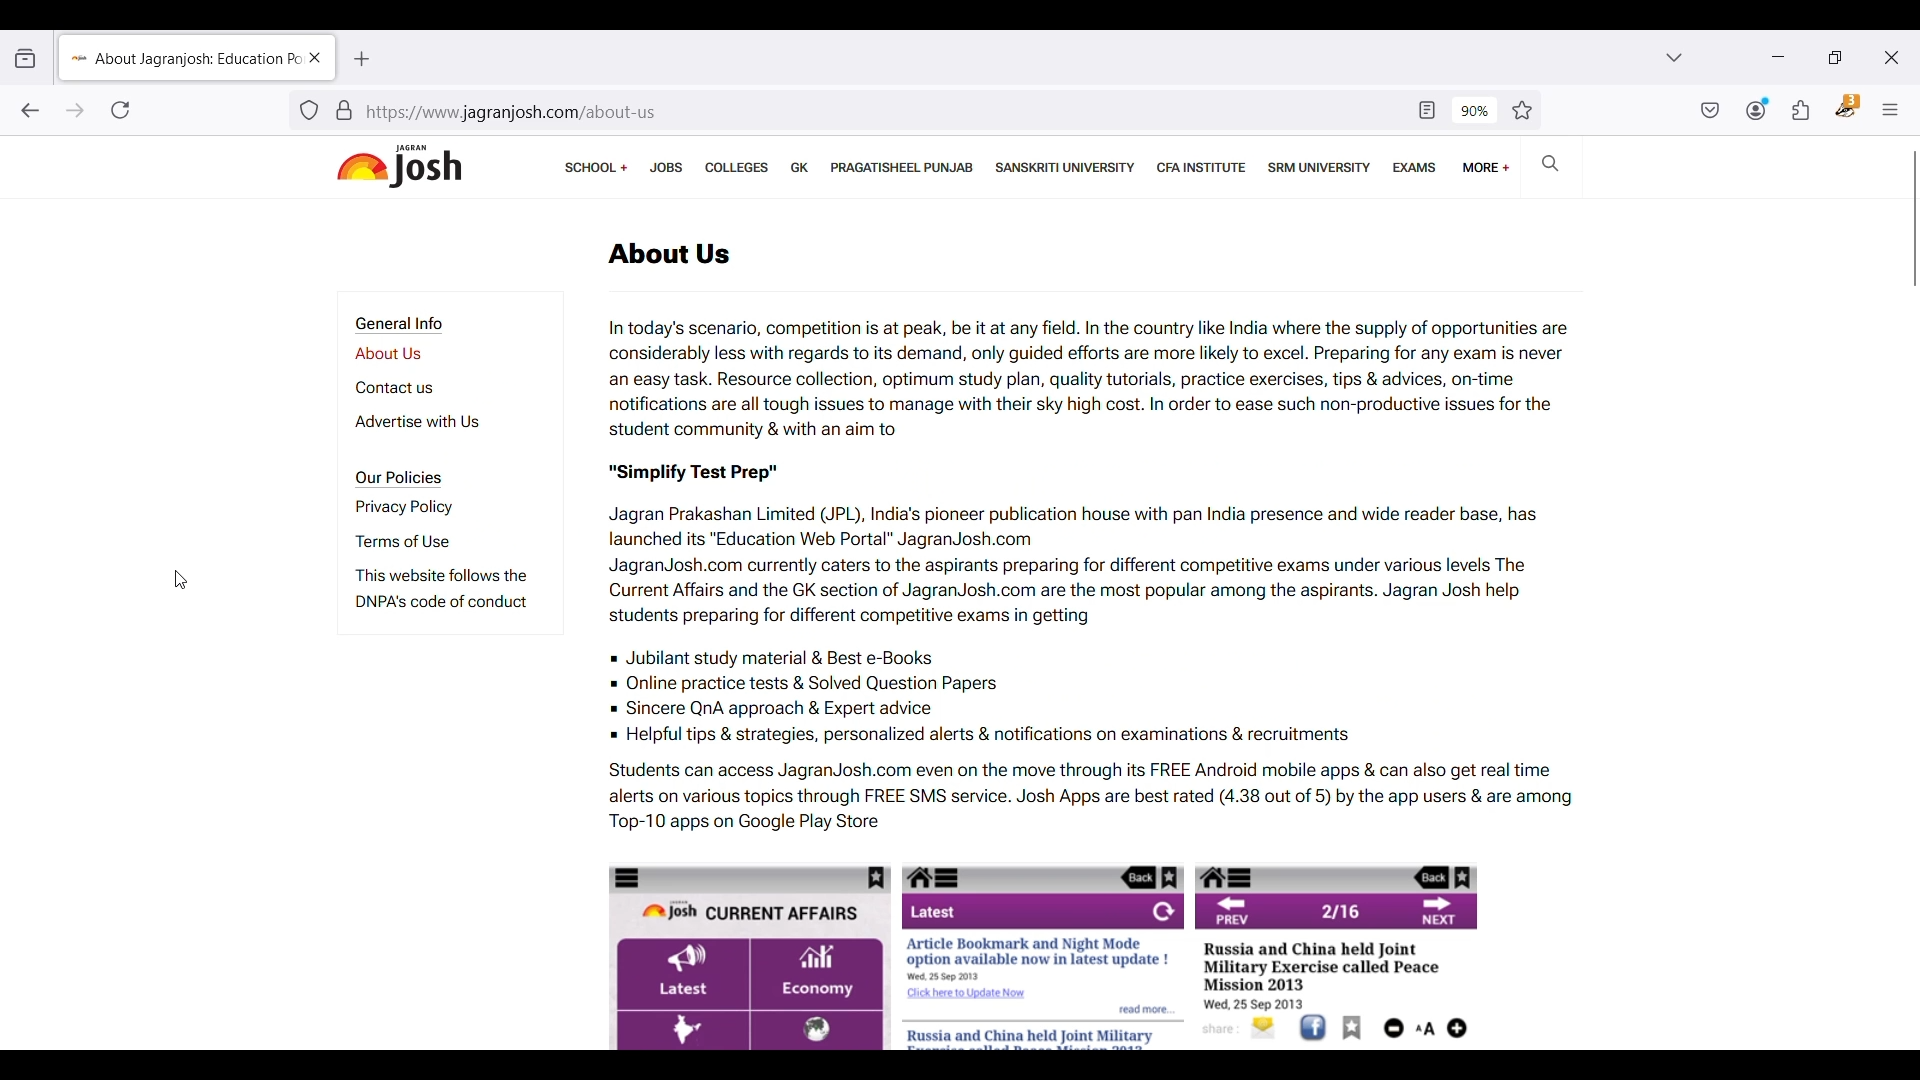 The width and height of the screenshot is (1920, 1080). What do you see at coordinates (1487, 167) in the screenshot?
I see `More linked pages` at bounding box center [1487, 167].